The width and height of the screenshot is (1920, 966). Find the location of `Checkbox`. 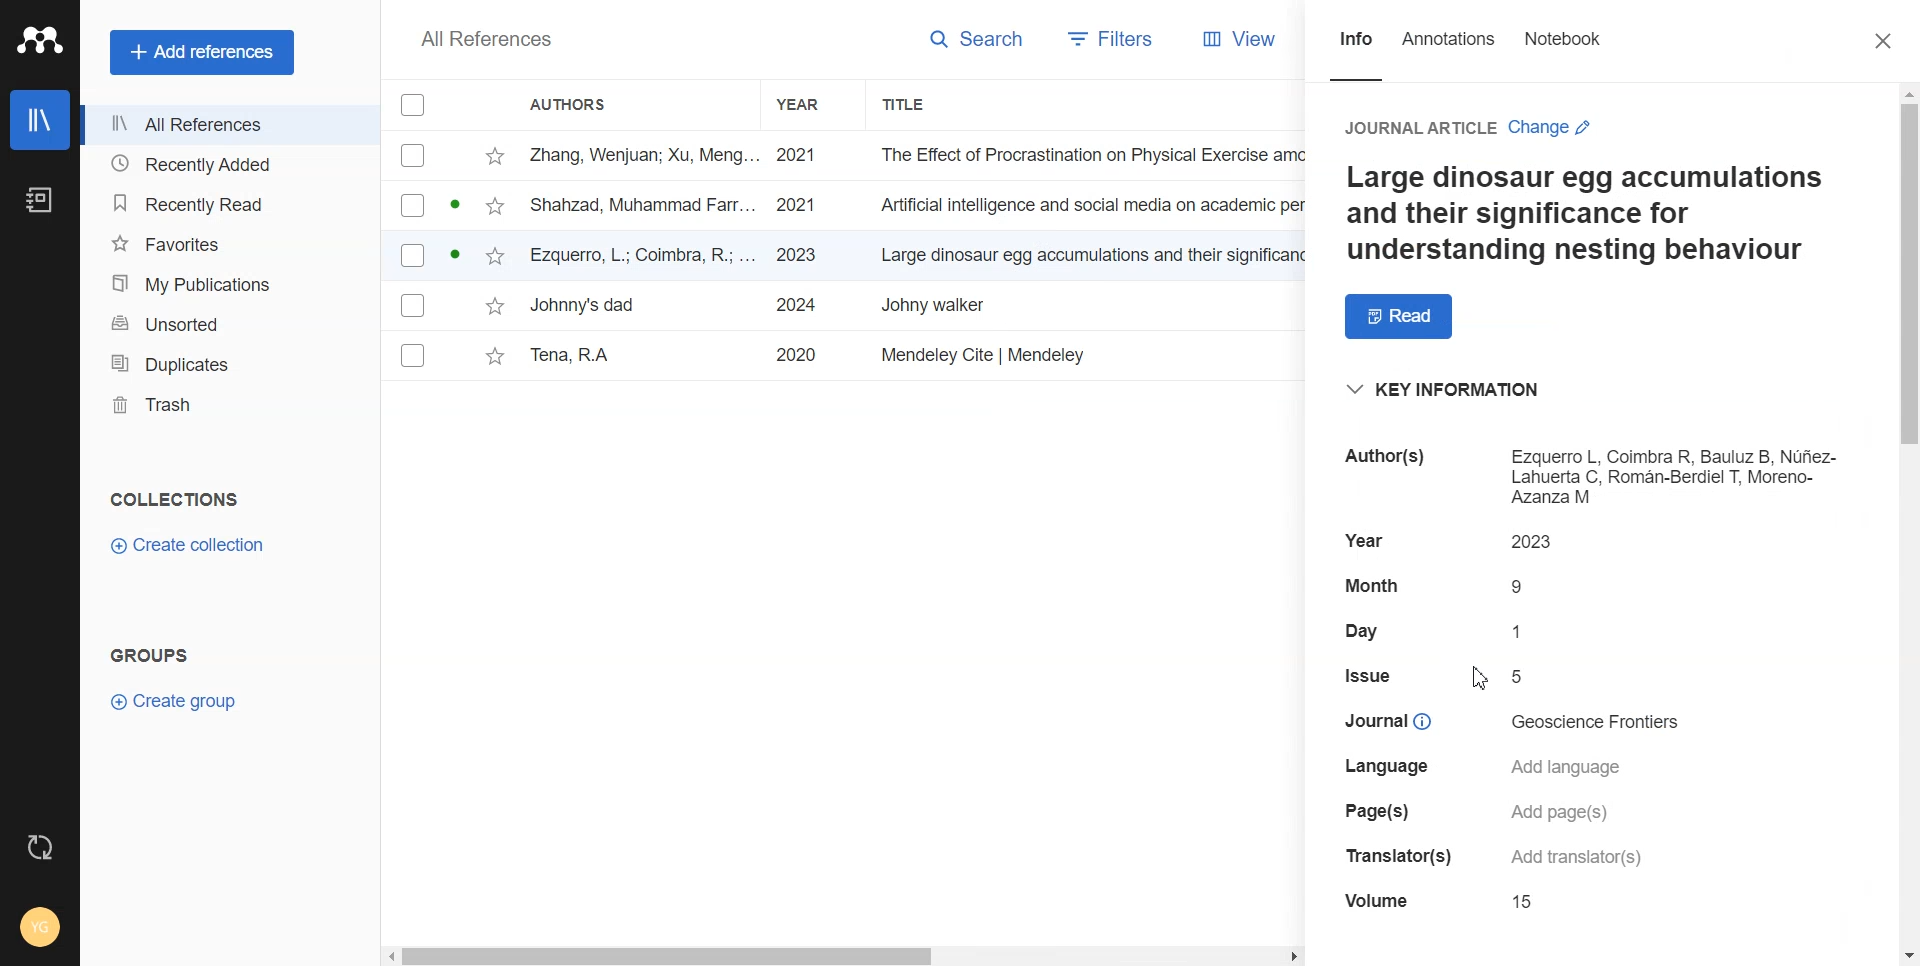

Checkbox is located at coordinates (413, 206).